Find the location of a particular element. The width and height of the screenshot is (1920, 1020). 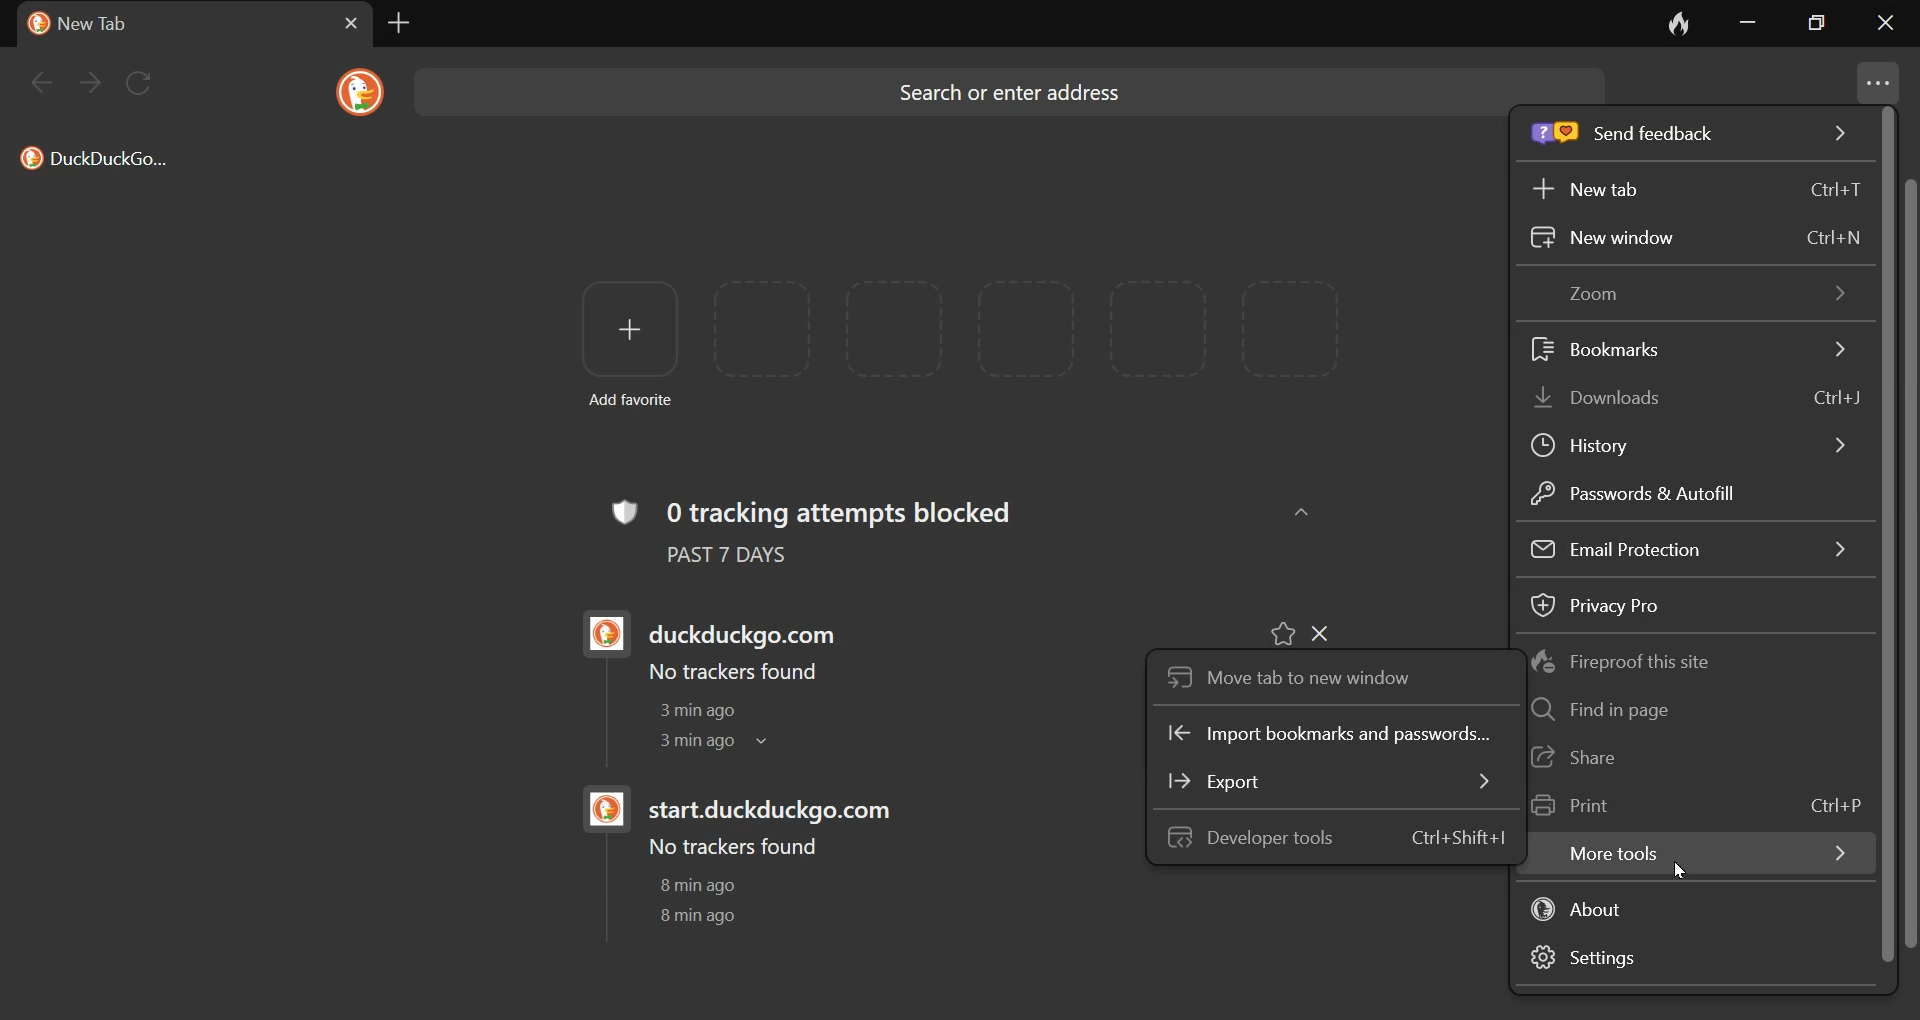

duckduck go is located at coordinates (34, 23).